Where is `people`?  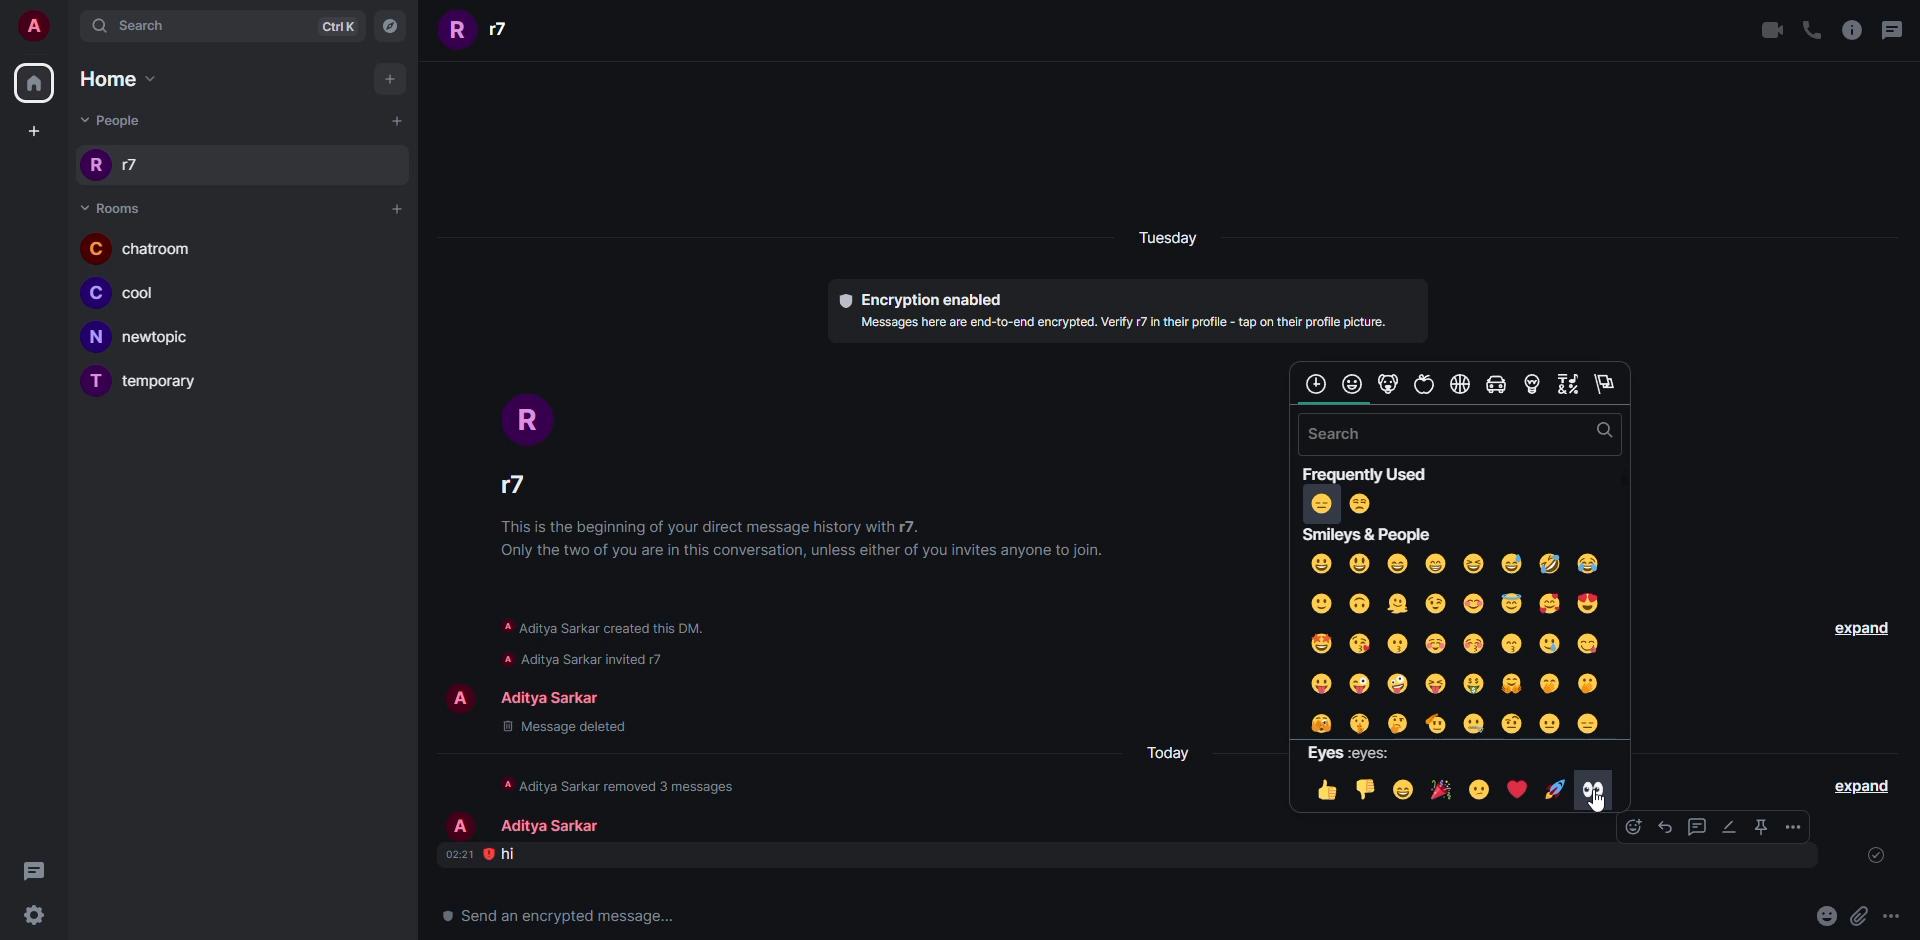
people is located at coordinates (482, 33).